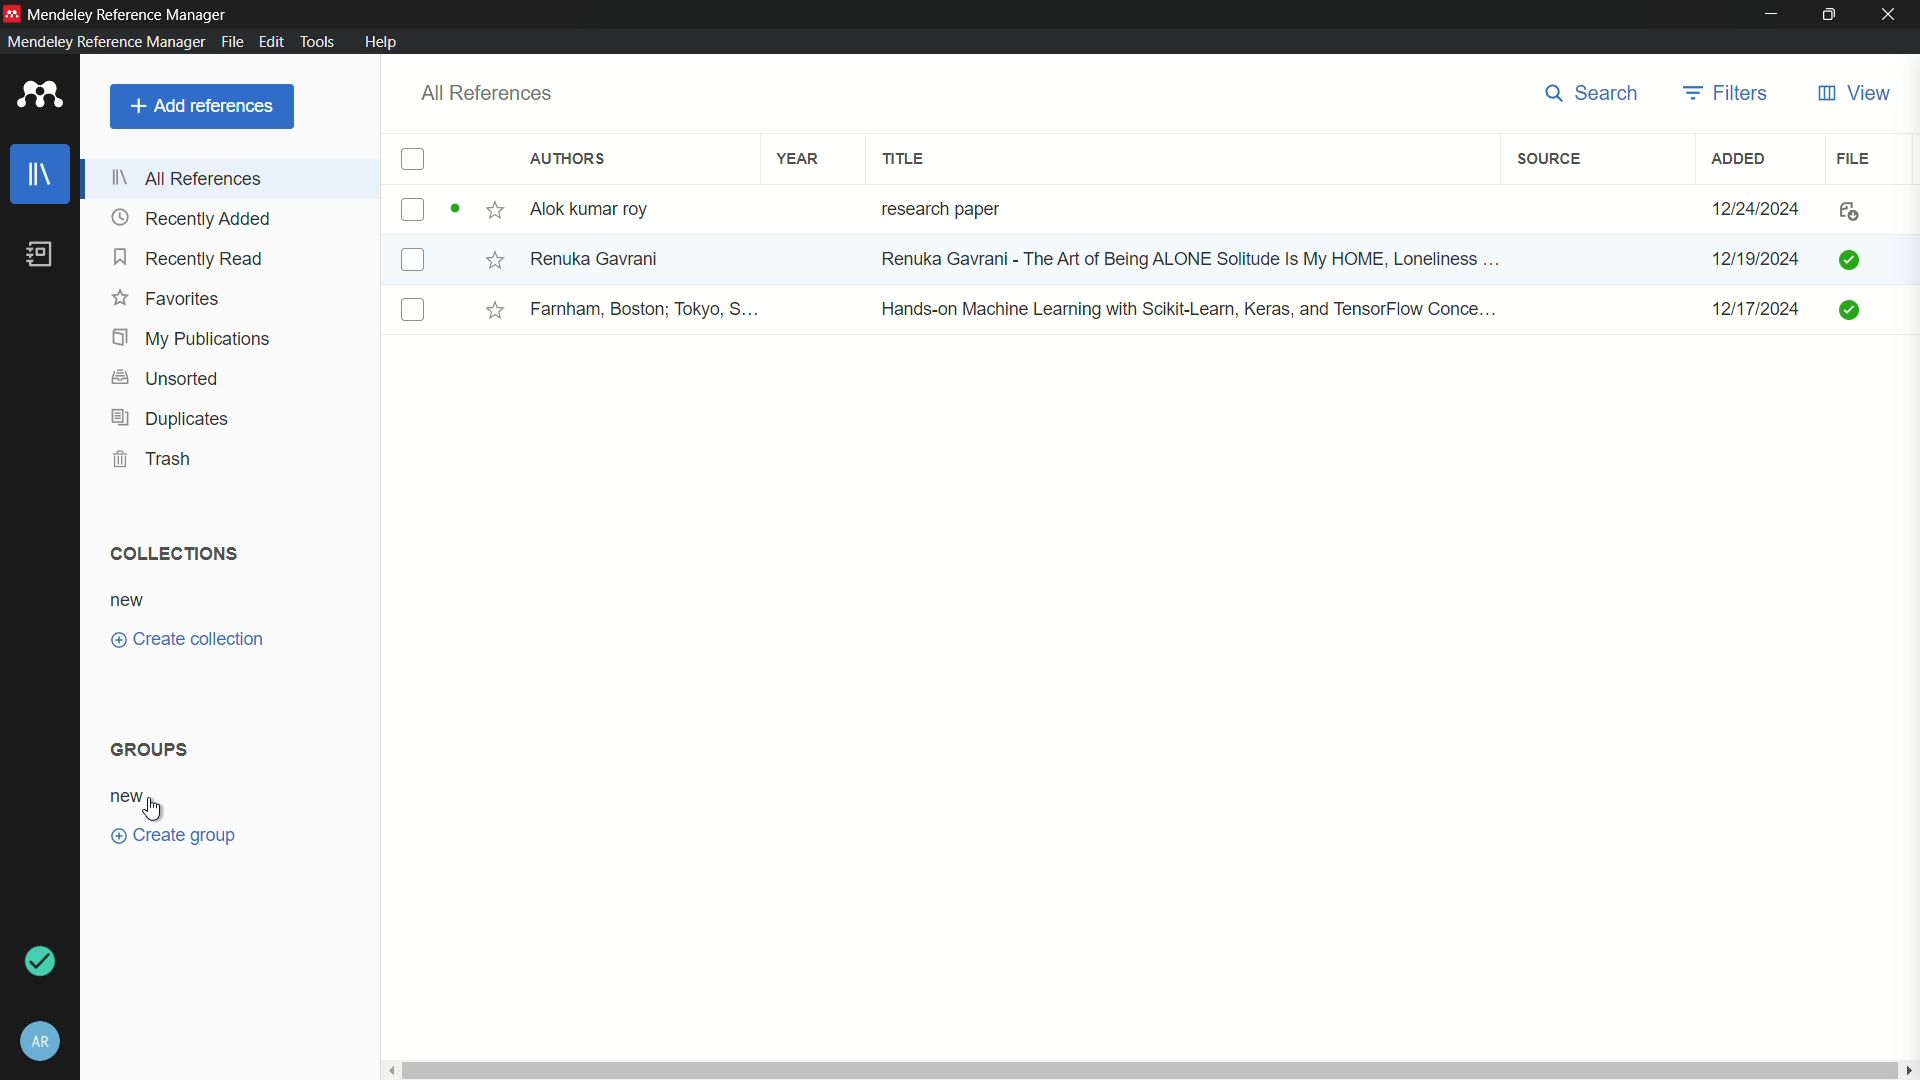  I want to click on Alok Kumar Rou, so click(596, 211).